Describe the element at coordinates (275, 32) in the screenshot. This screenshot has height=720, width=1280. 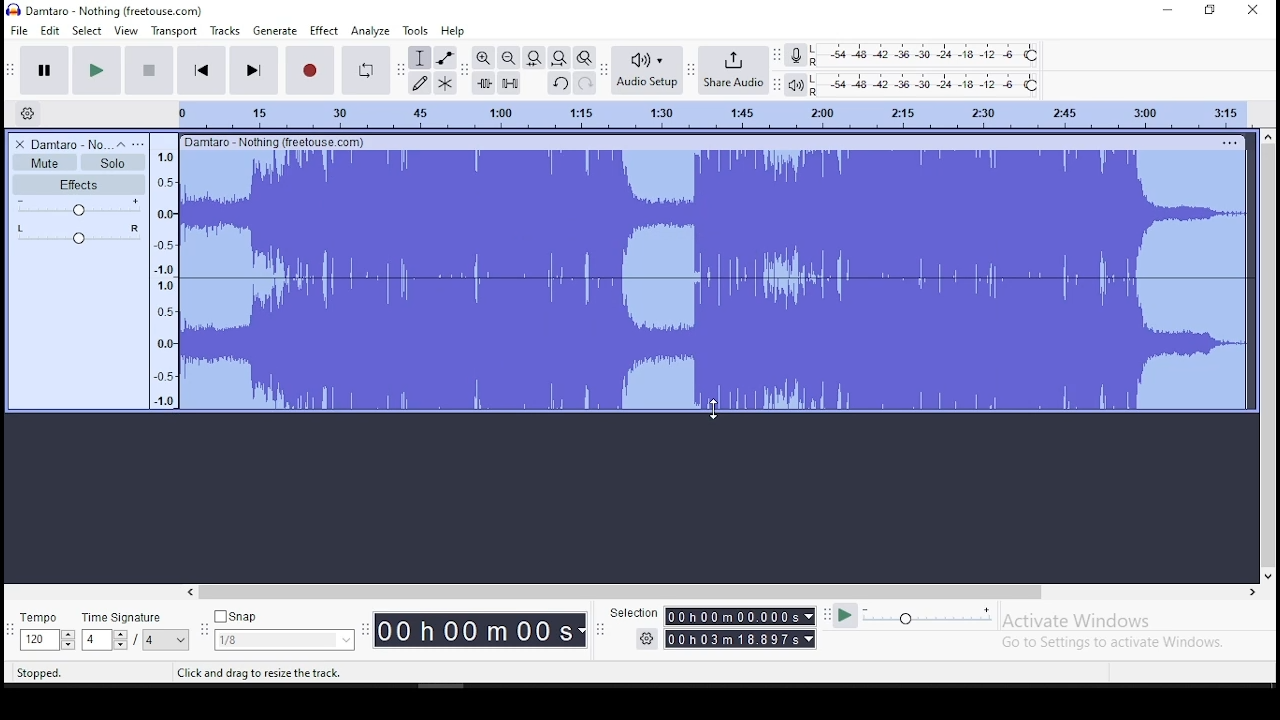
I see `generate` at that location.